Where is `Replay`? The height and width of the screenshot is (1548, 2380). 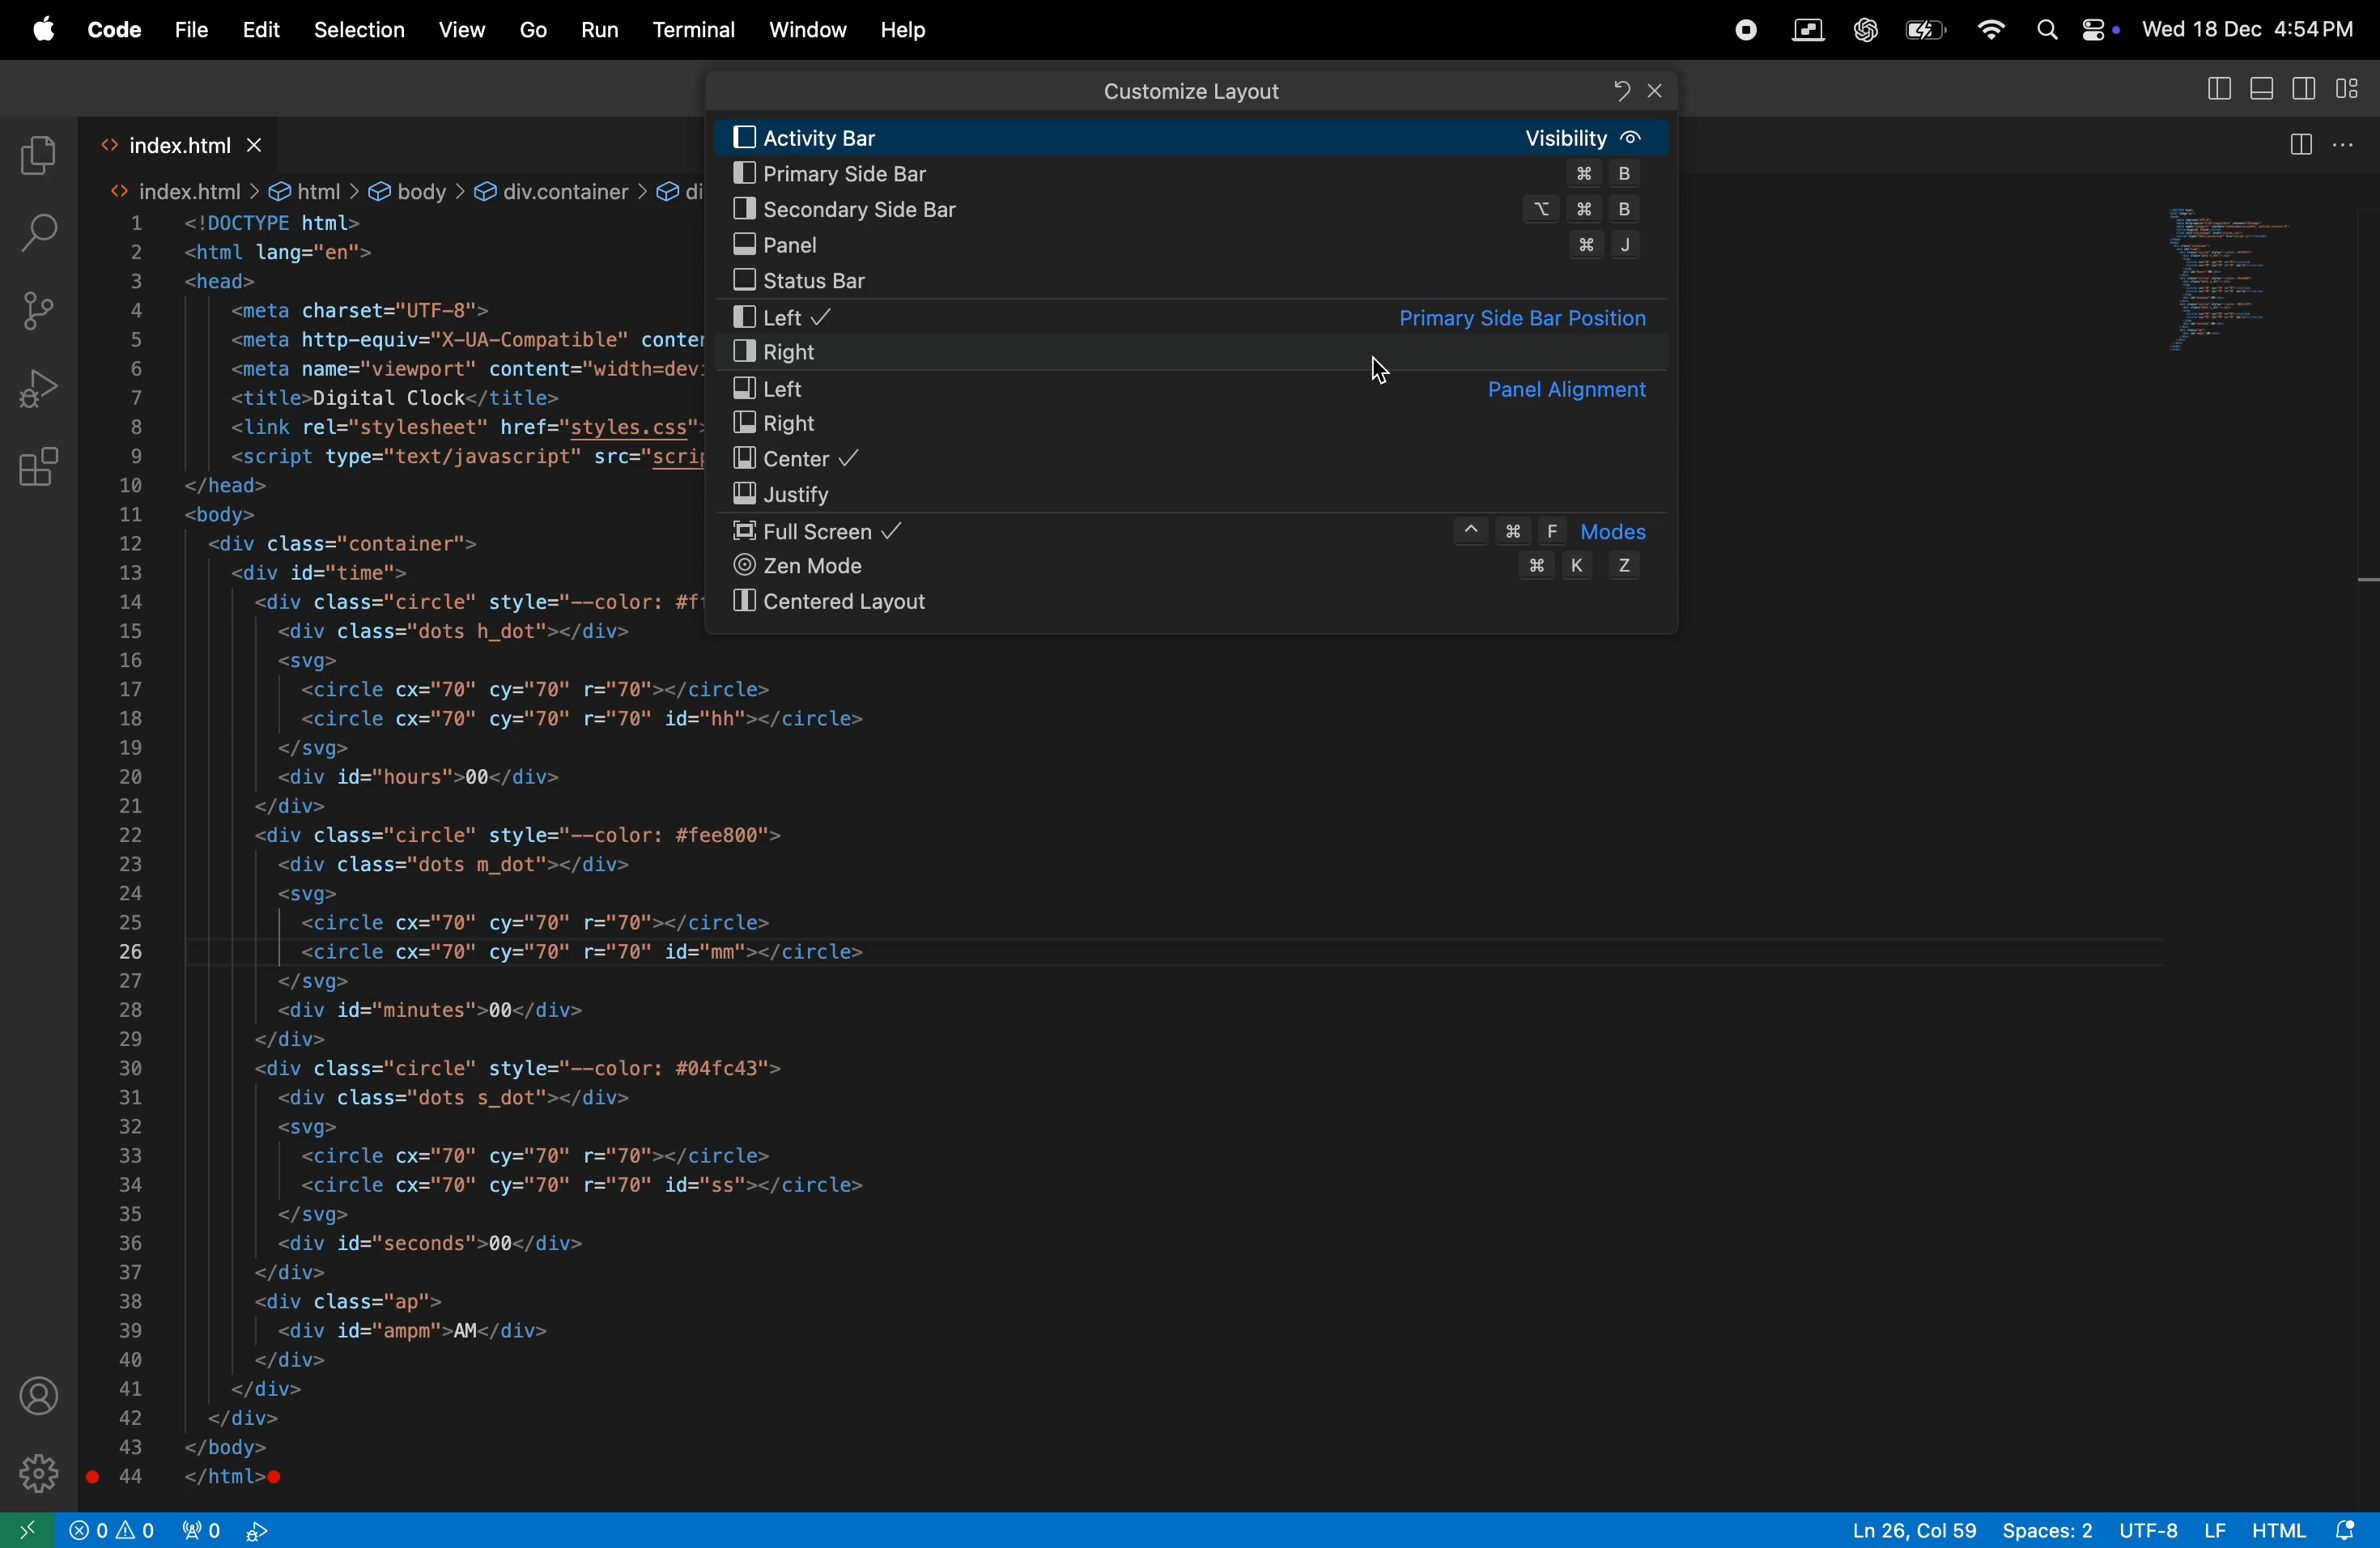 Replay is located at coordinates (1620, 91).